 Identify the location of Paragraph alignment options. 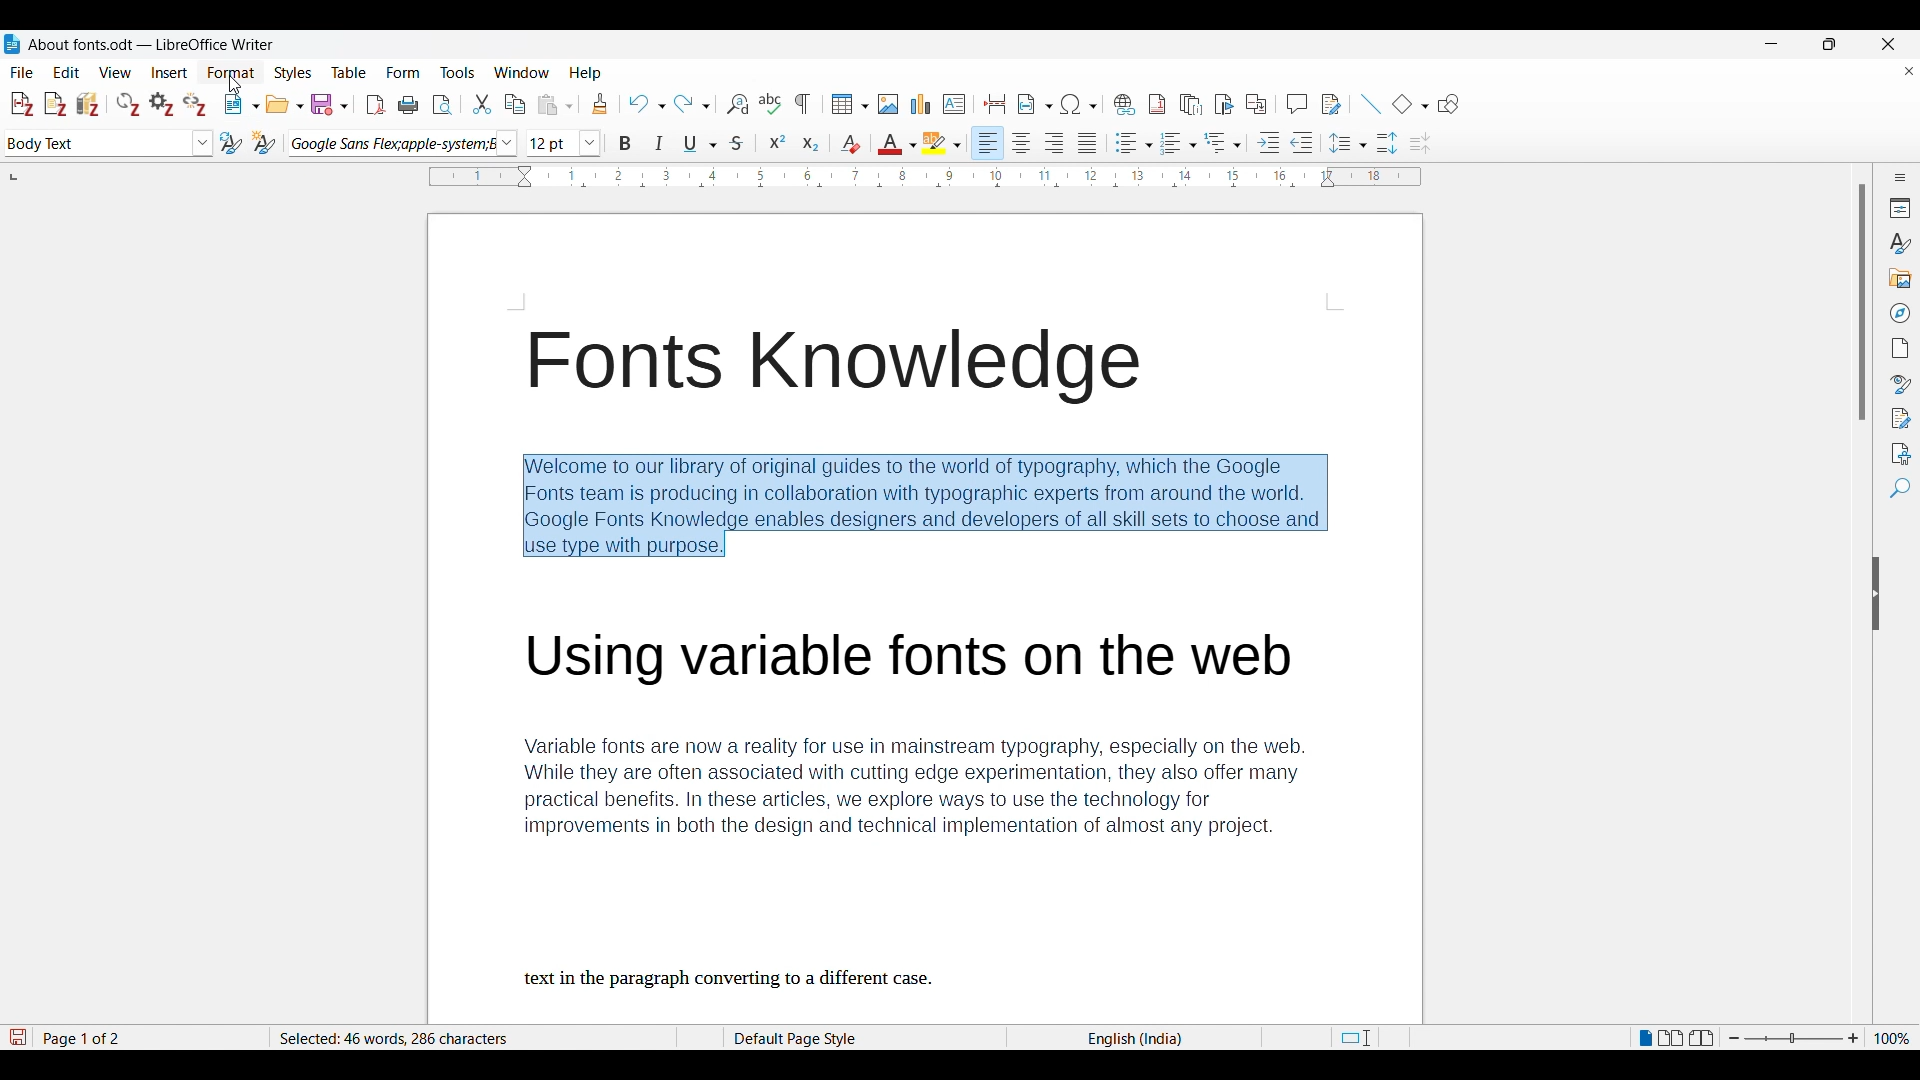
(1036, 143).